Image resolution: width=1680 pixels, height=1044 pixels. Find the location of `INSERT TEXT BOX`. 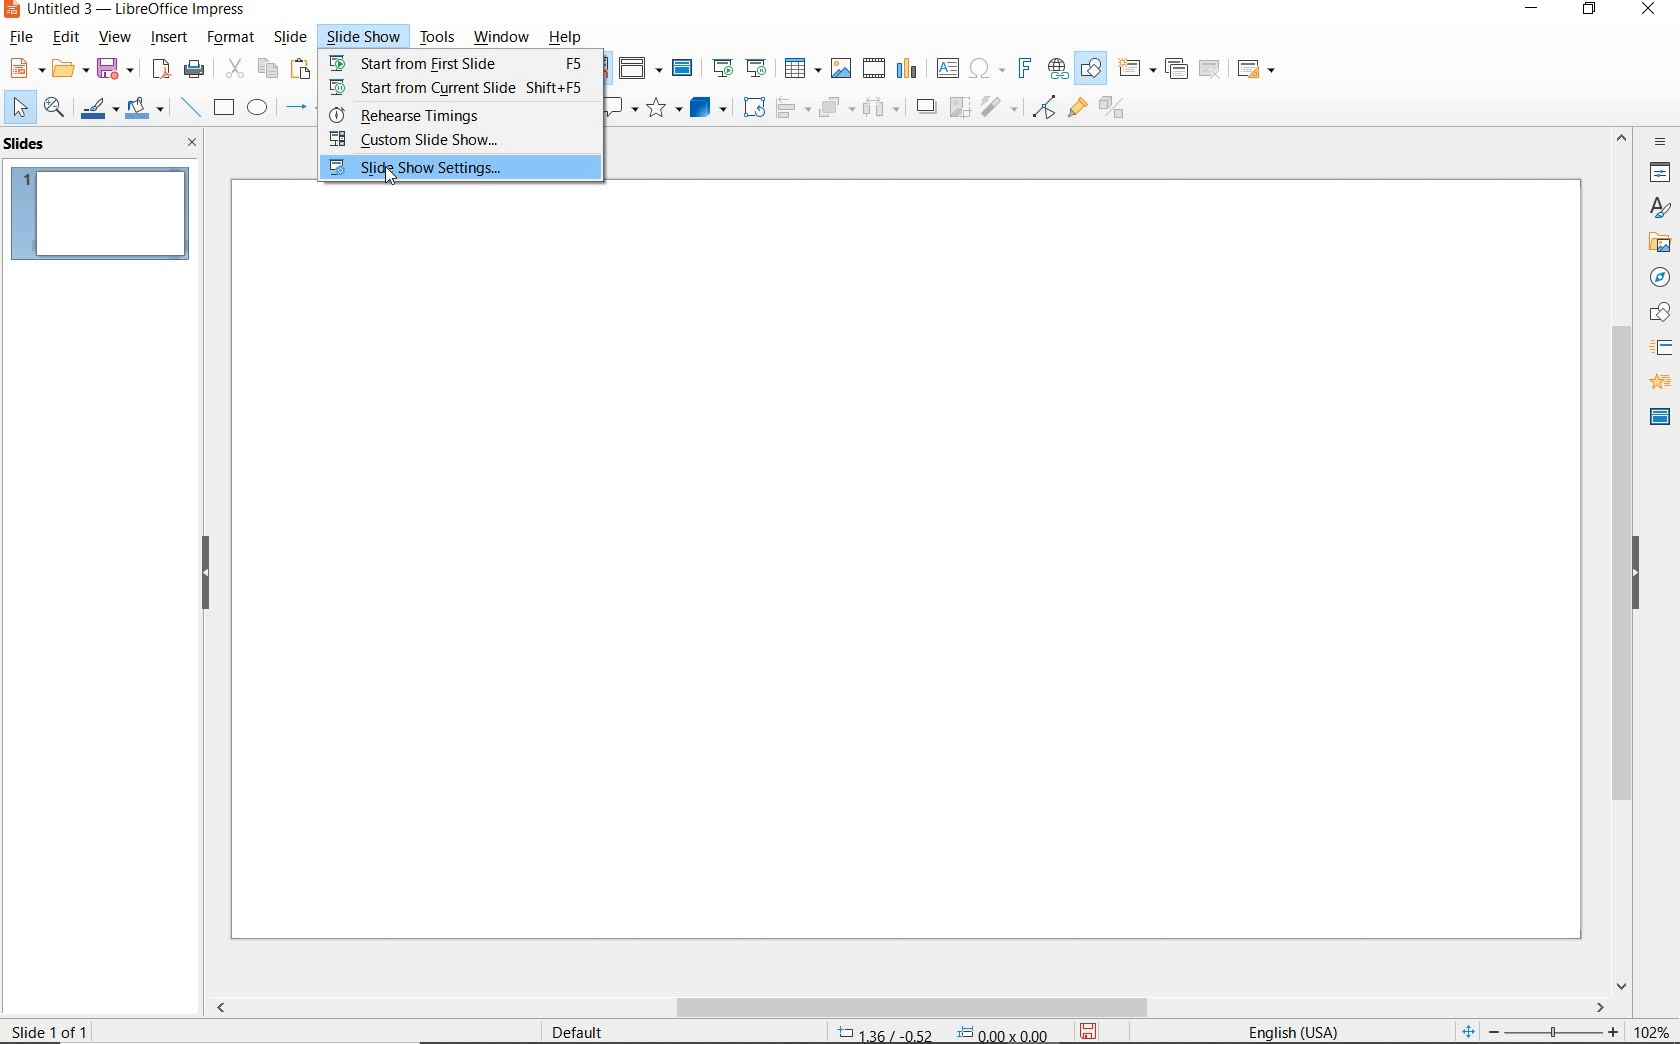

INSERT TEXT BOX is located at coordinates (949, 68).